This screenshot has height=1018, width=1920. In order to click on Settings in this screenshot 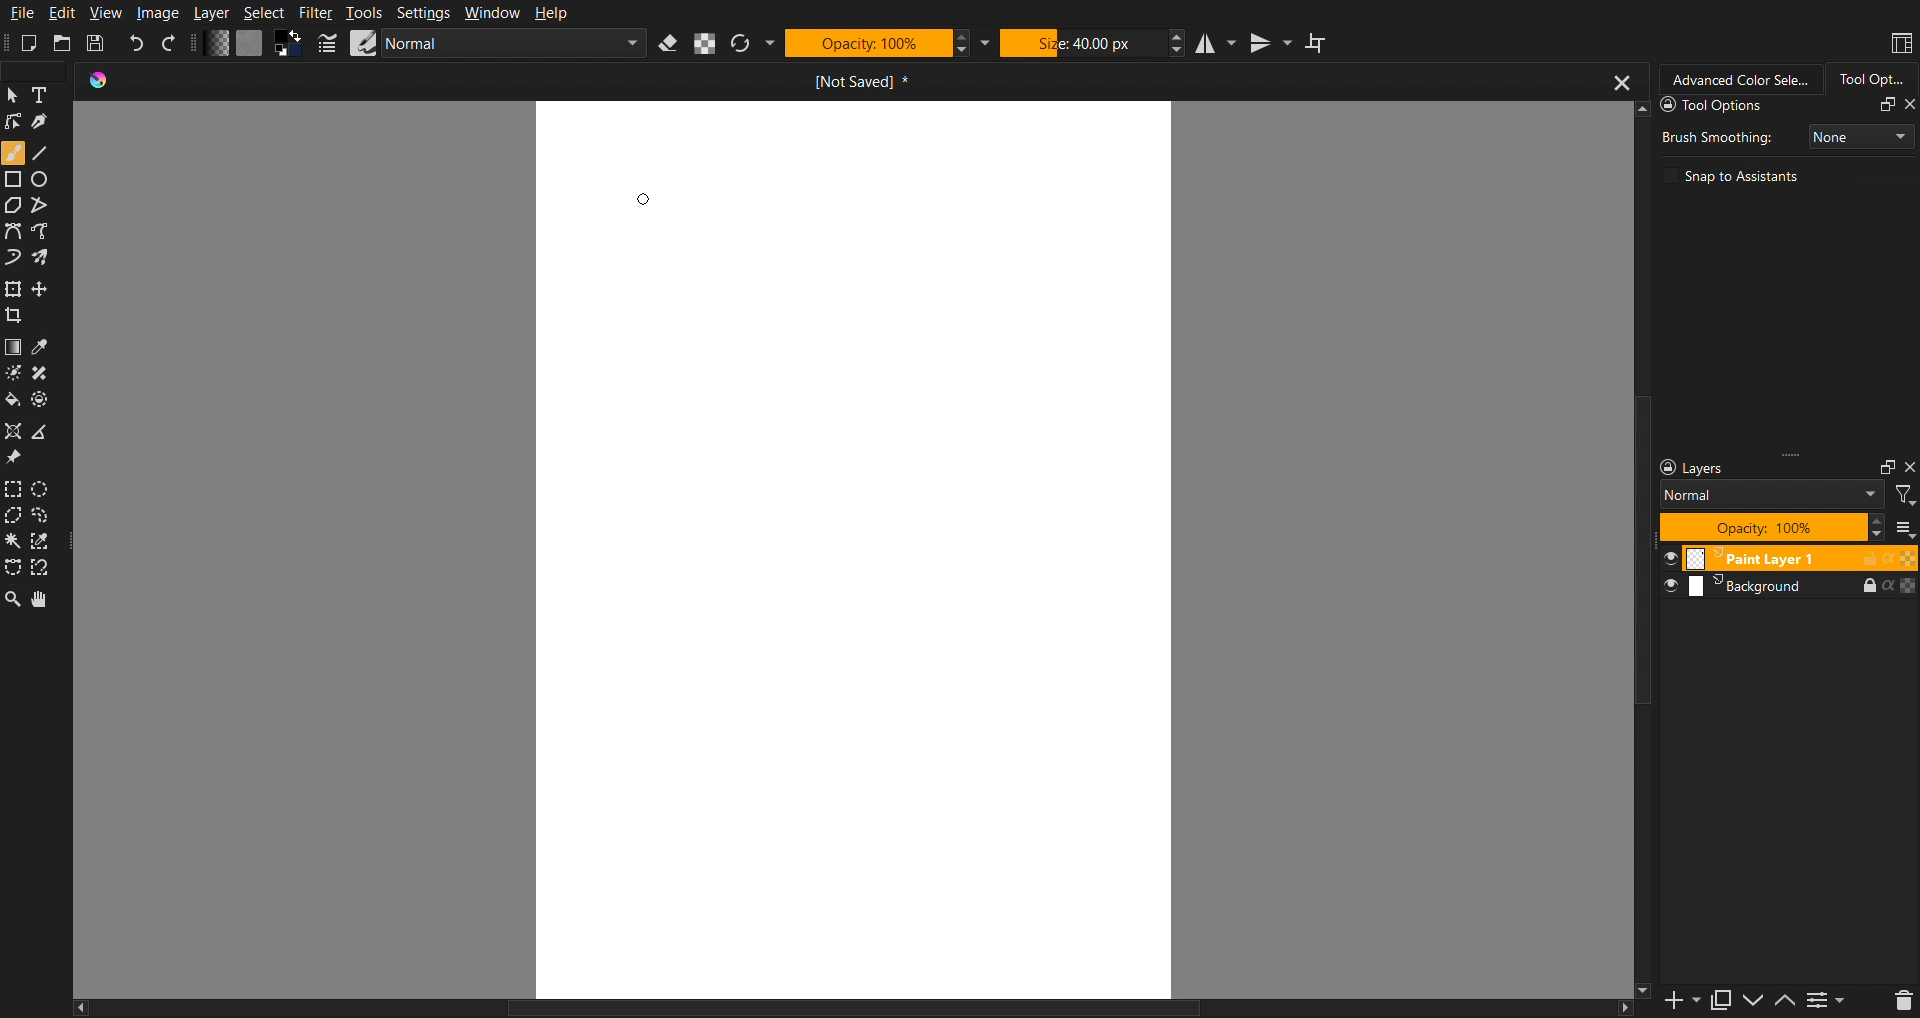, I will do `click(1831, 1002)`.